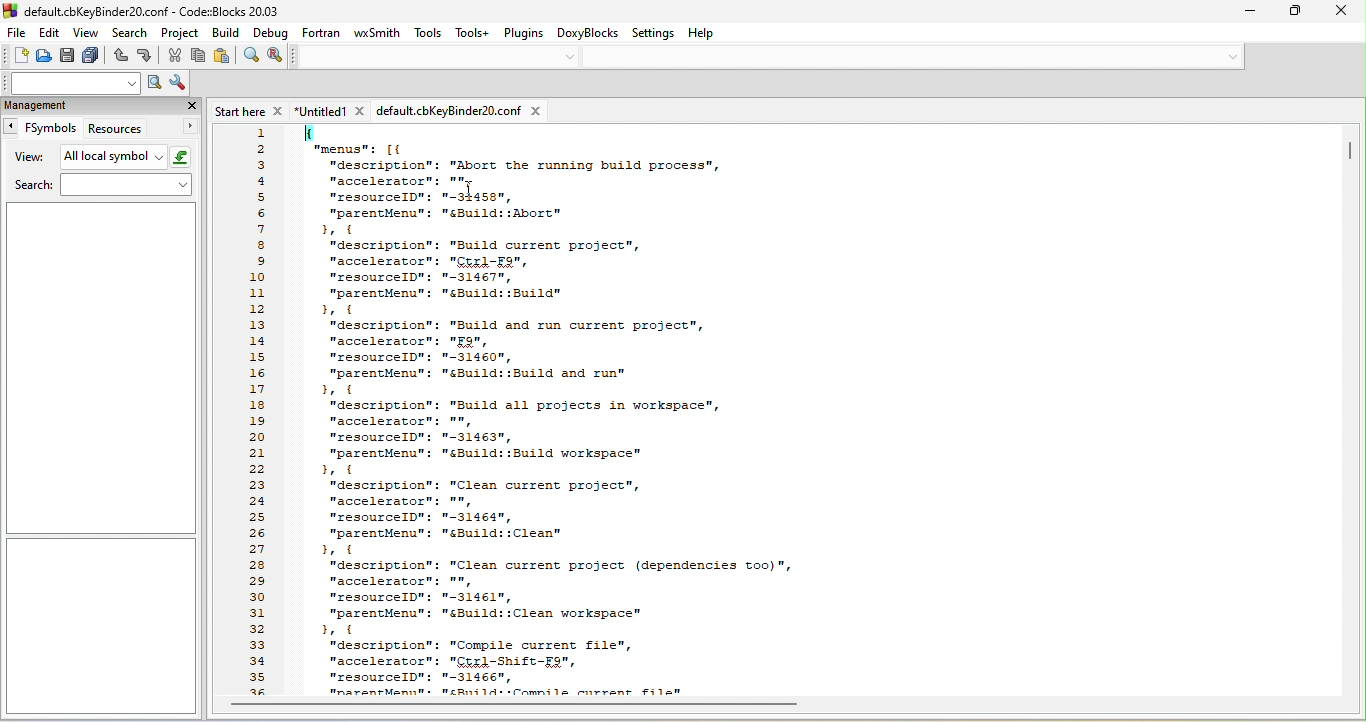 Image resolution: width=1366 pixels, height=722 pixels. Describe the element at coordinates (148, 57) in the screenshot. I see `redo` at that location.